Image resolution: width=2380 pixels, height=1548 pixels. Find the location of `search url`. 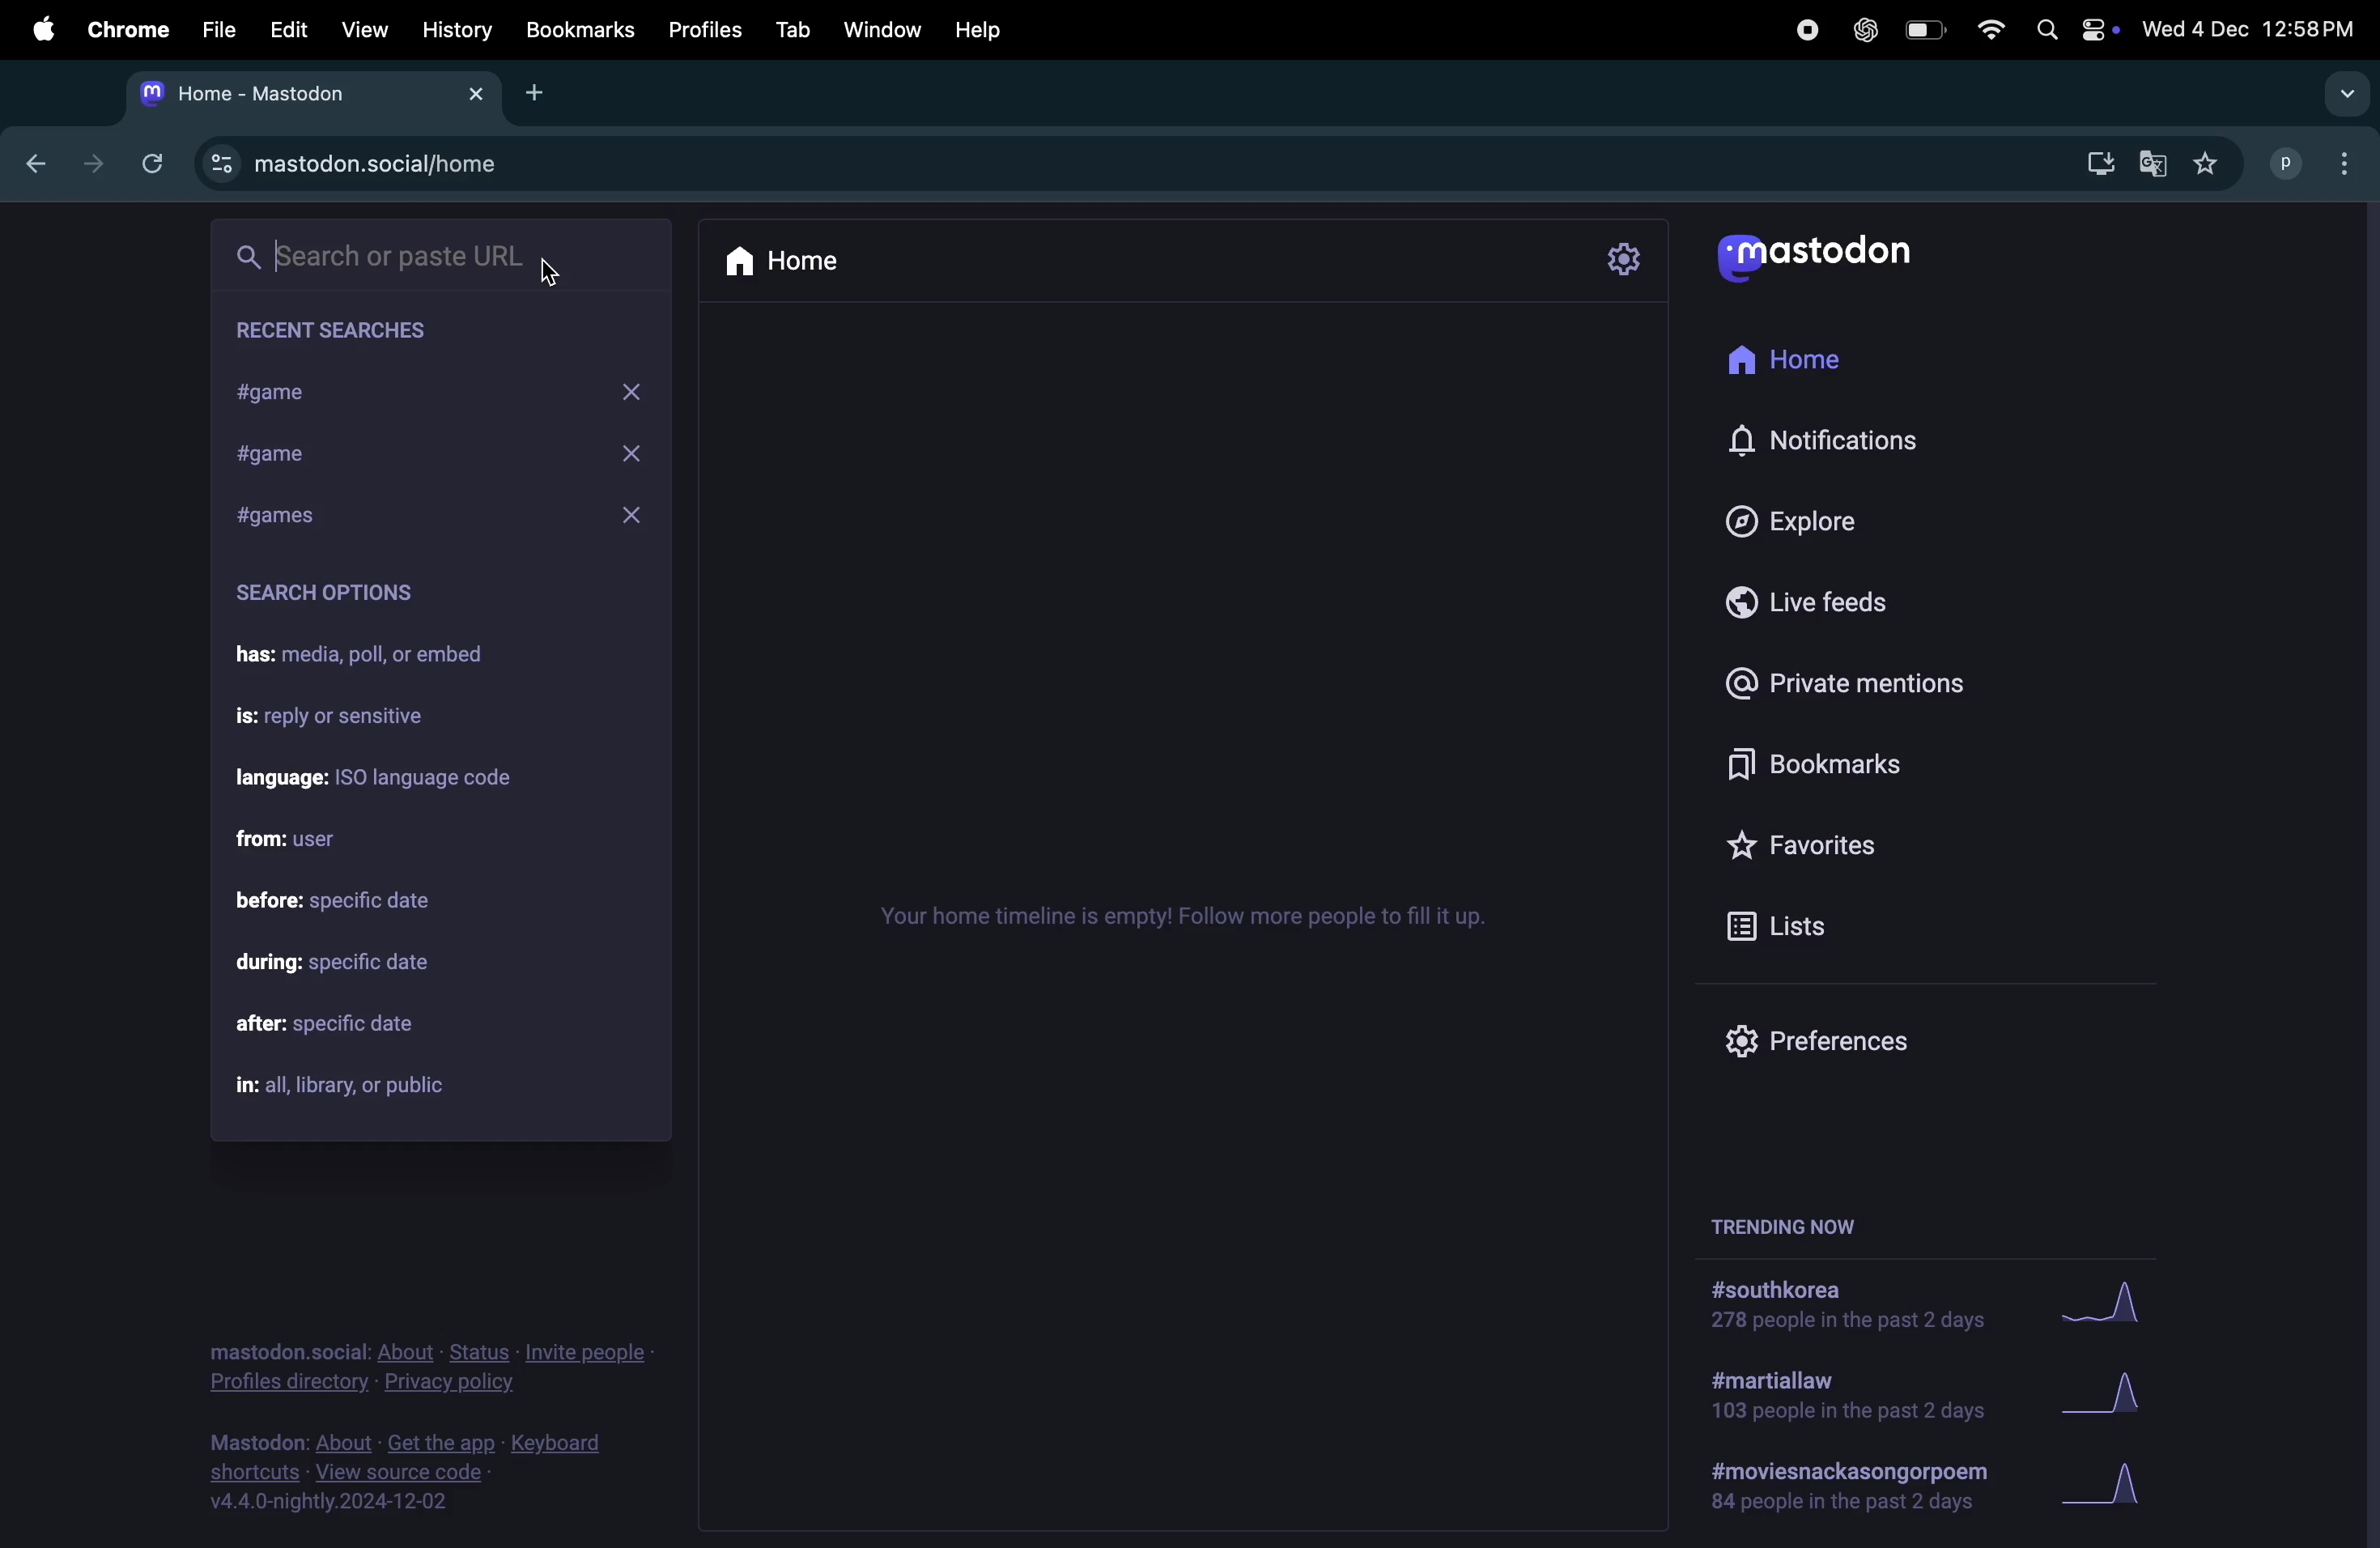

search url is located at coordinates (442, 255).